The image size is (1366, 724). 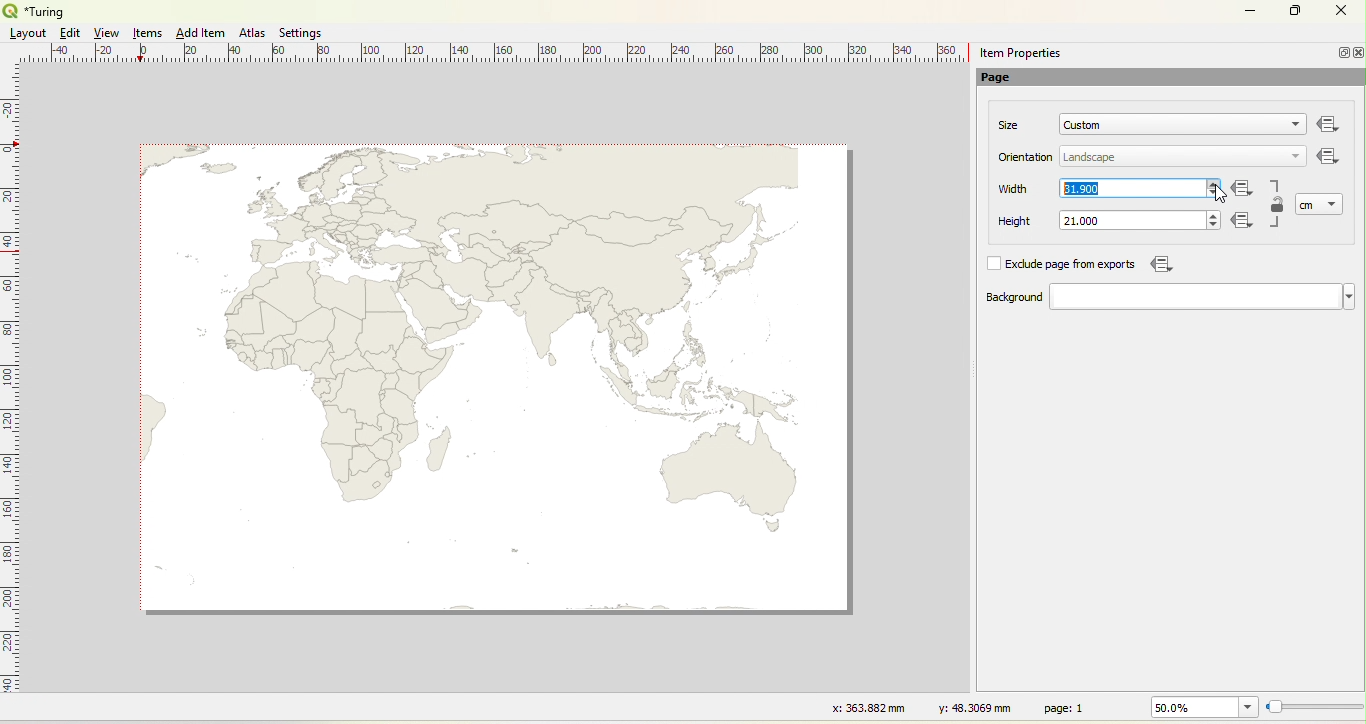 I want to click on dropdown, so click(x=1296, y=155).